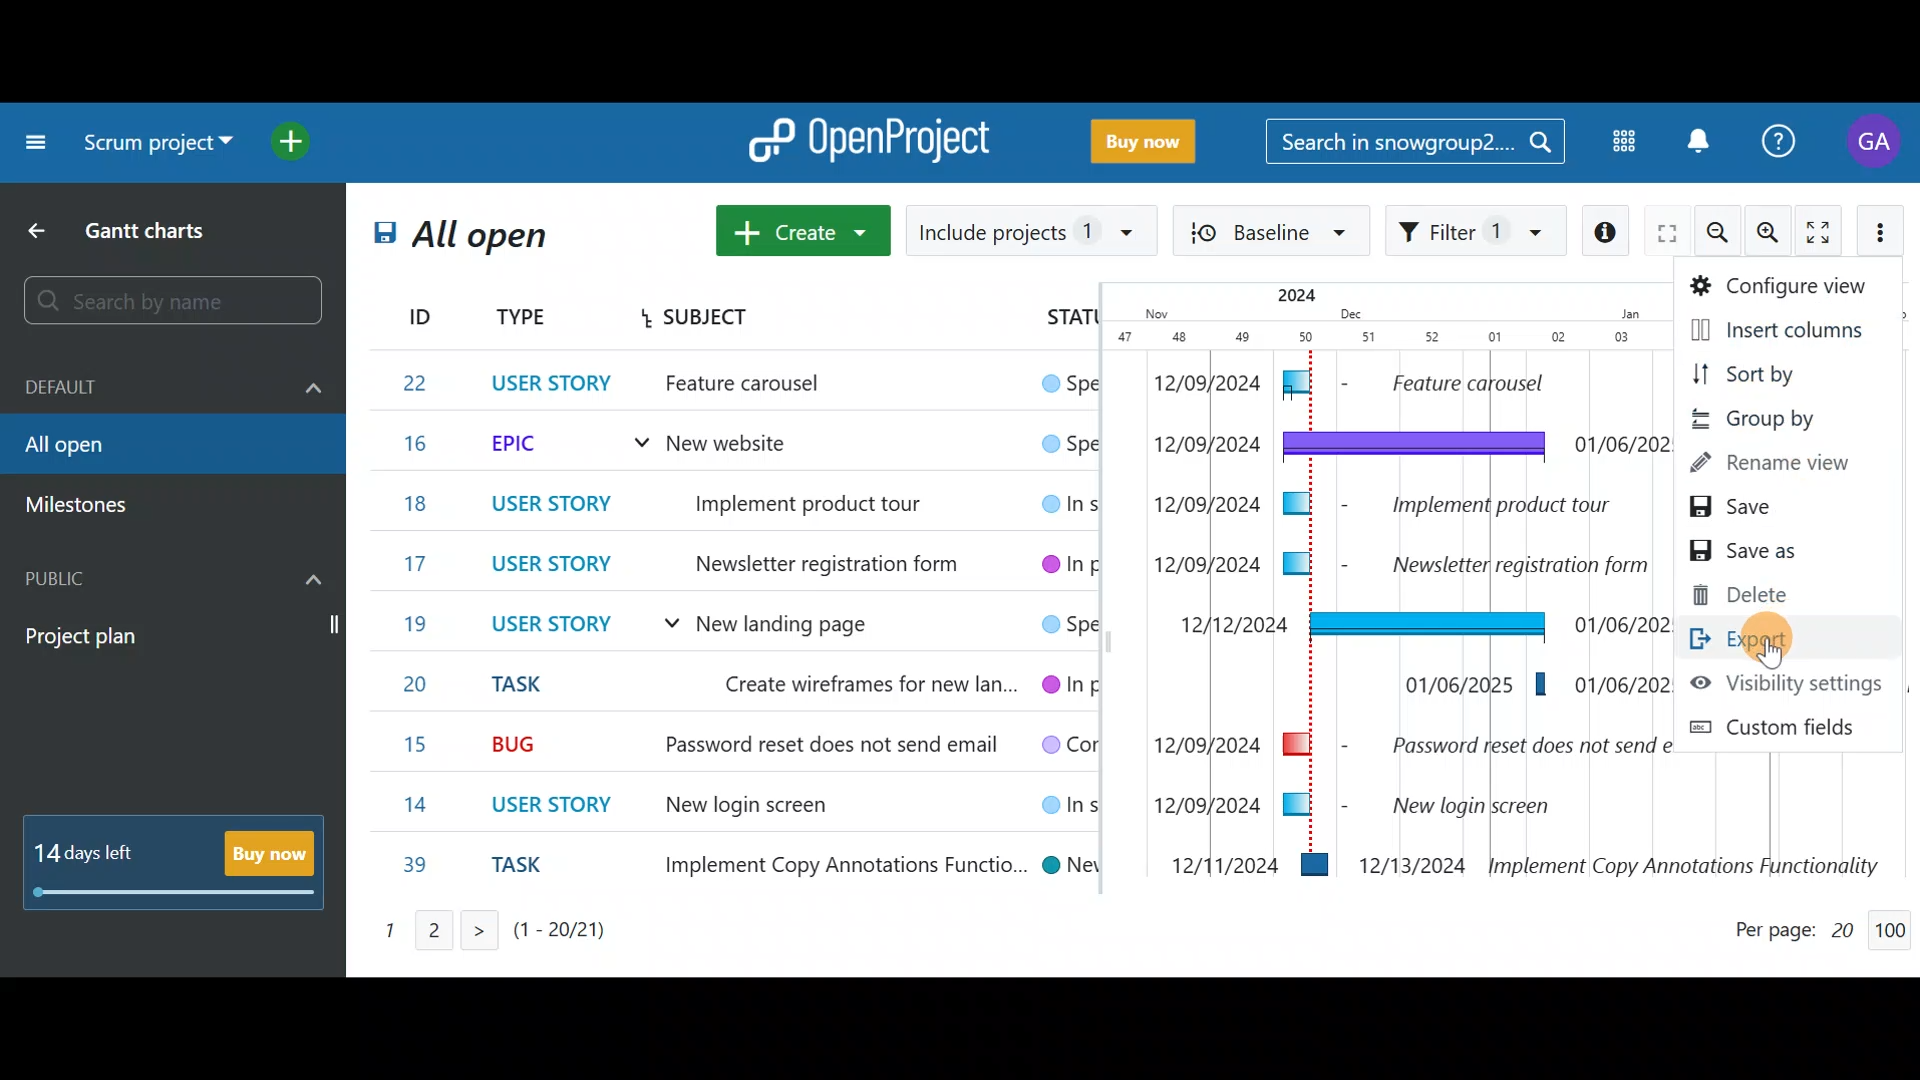  Describe the element at coordinates (421, 444) in the screenshot. I see `16` at that location.